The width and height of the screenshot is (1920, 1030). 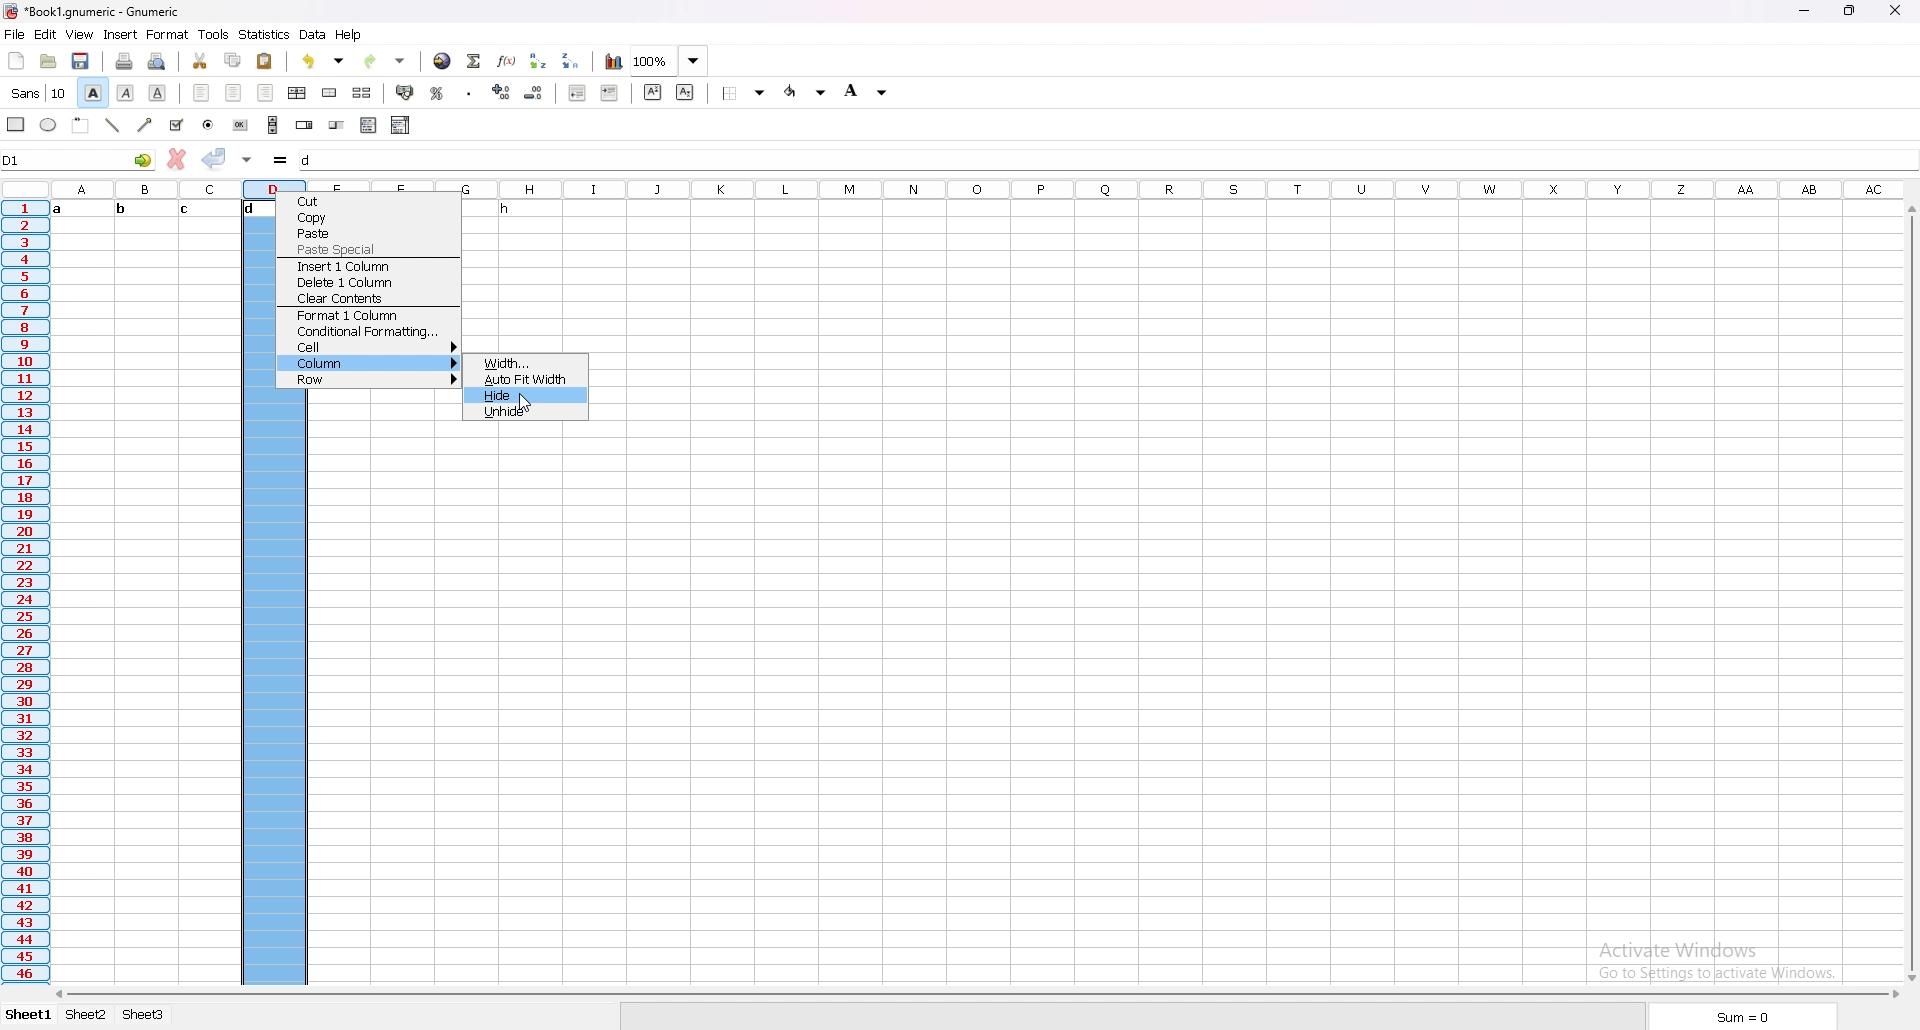 What do you see at coordinates (48, 61) in the screenshot?
I see `open` at bounding box center [48, 61].